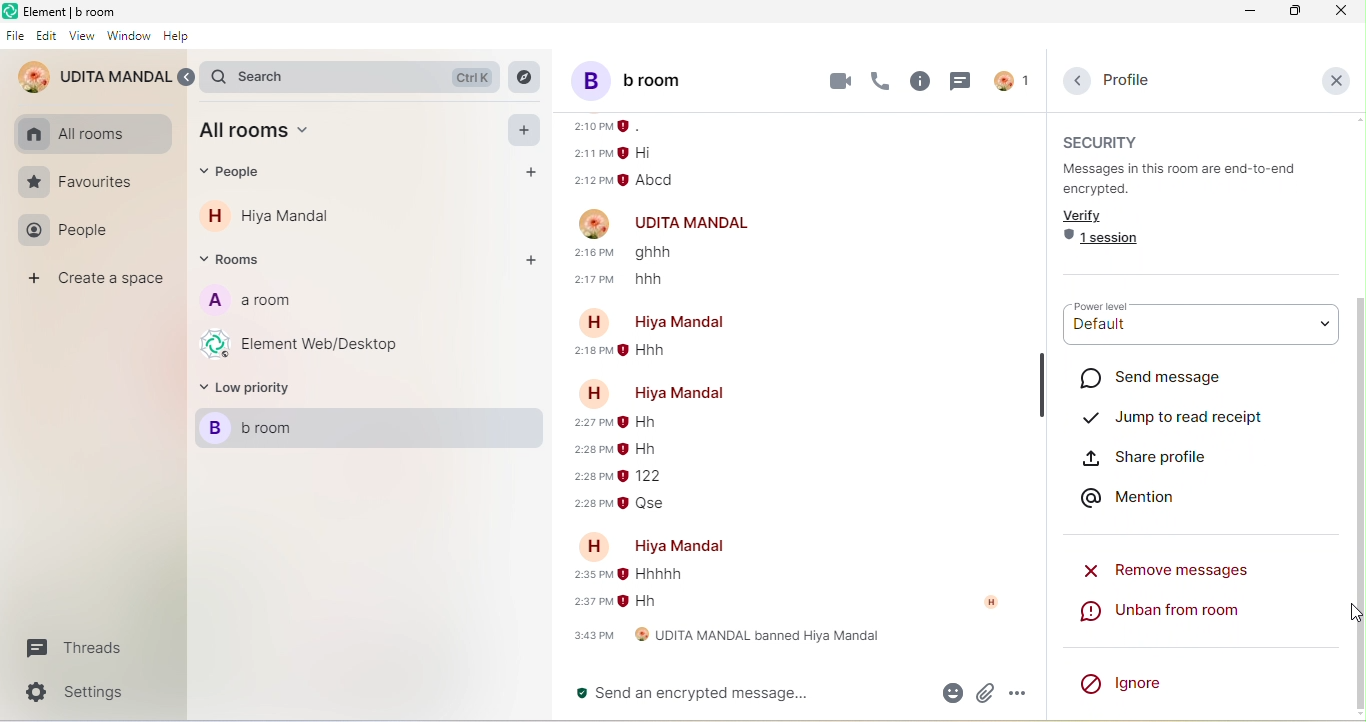  What do you see at coordinates (189, 78) in the screenshot?
I see `expand` at bounding box center [189, 78].